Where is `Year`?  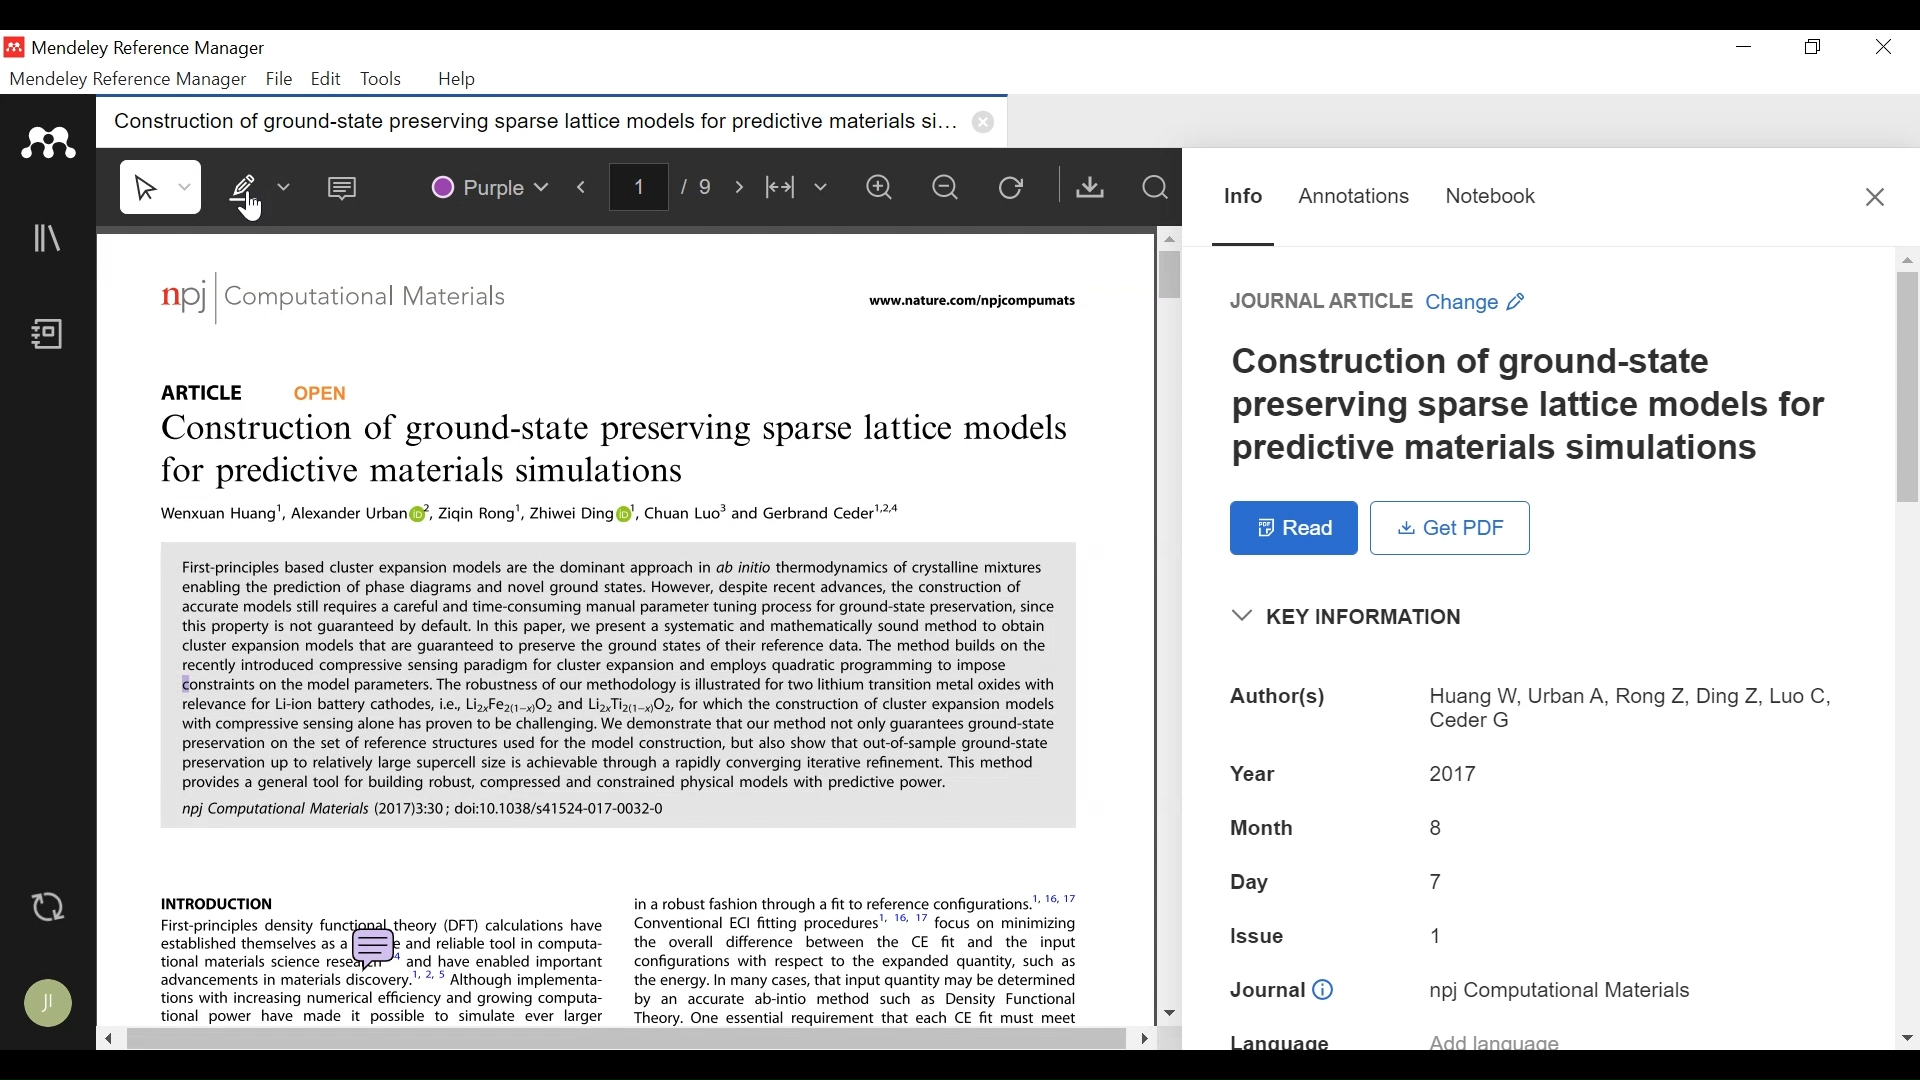
Year is located at coordinates (1455, 771).